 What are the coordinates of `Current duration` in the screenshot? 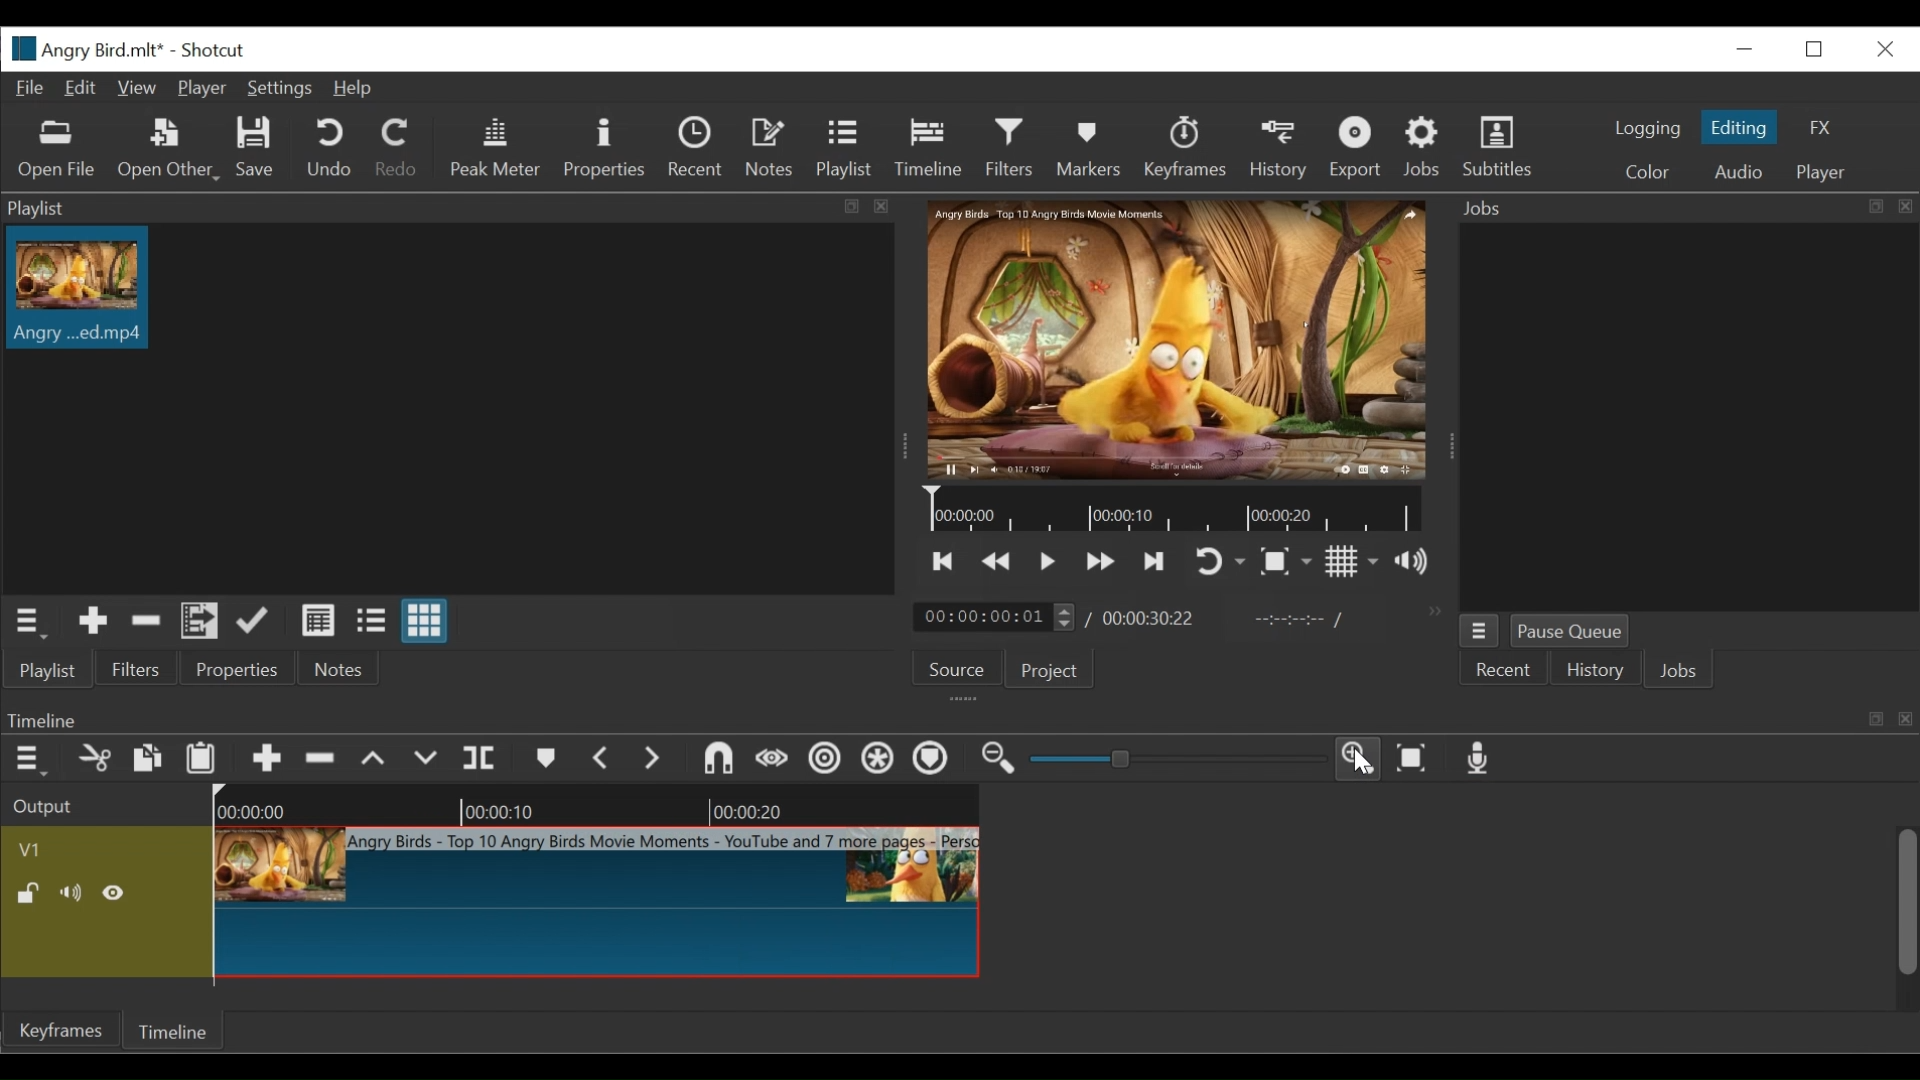 It's located at (995, 618).